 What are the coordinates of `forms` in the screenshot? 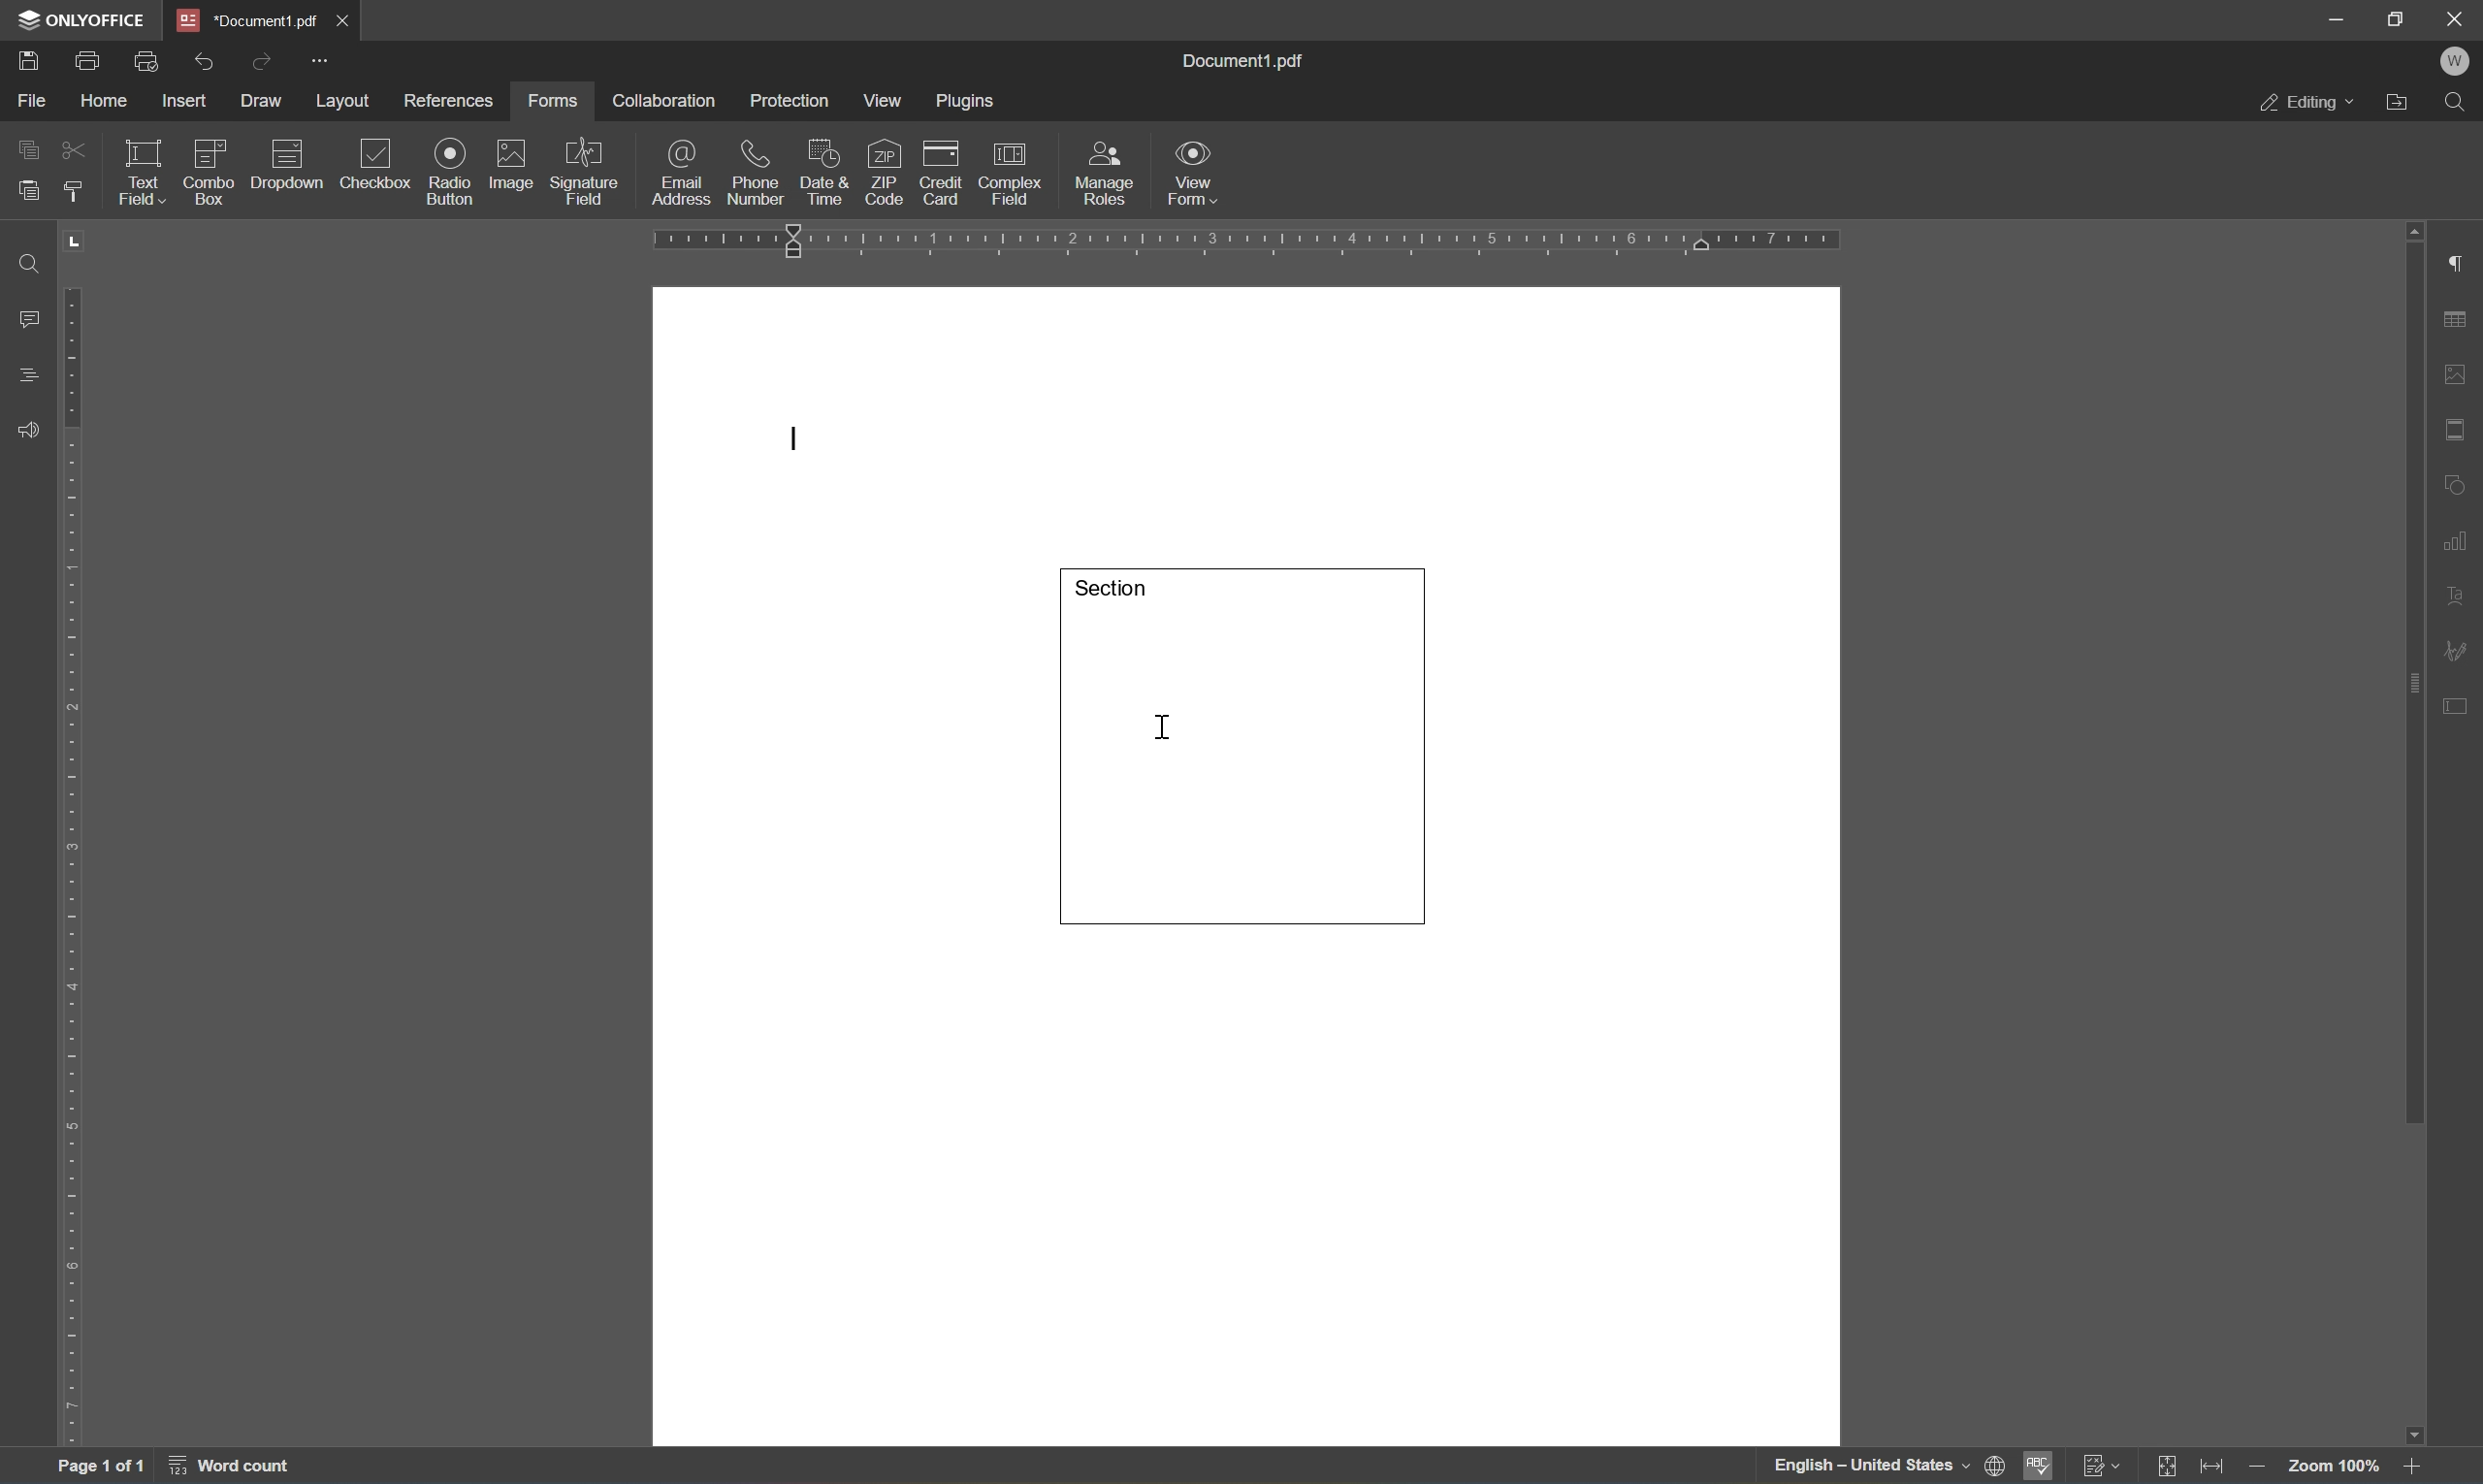 It's located at (559, 99).